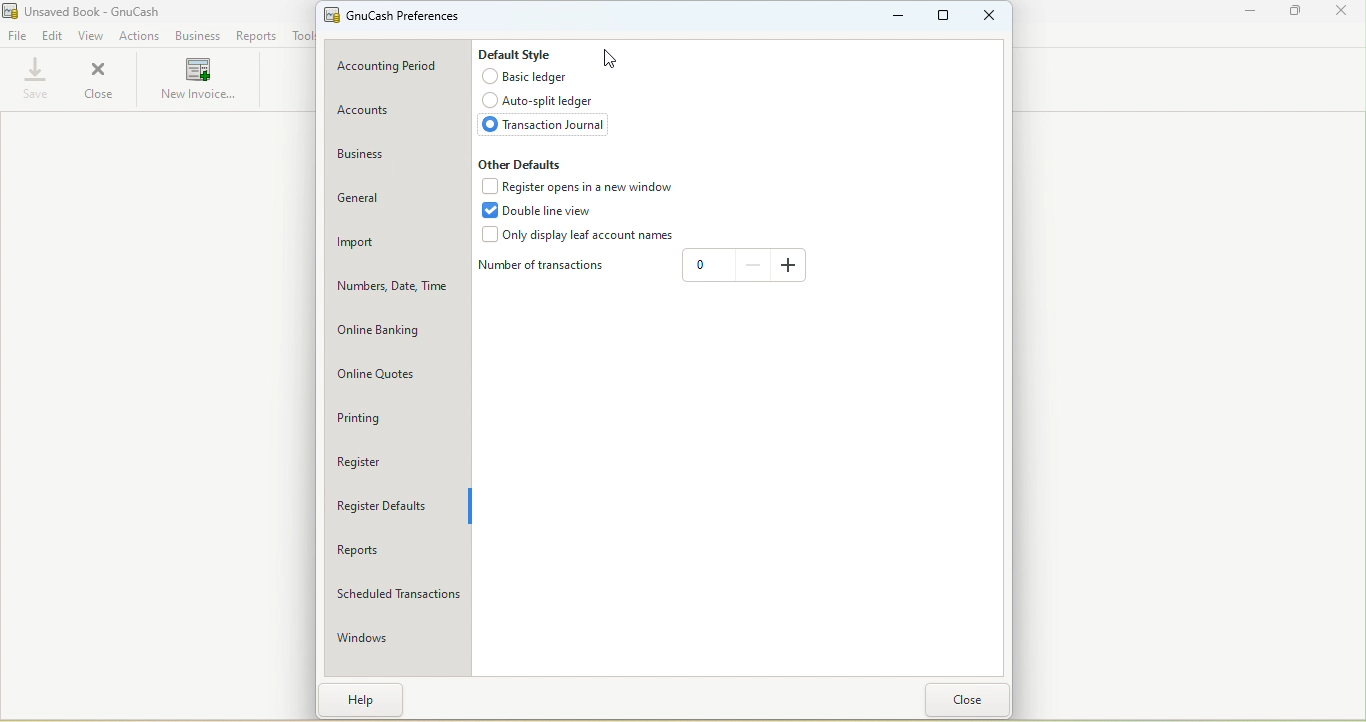 This screenshot has height=722, width=1366. I want to click on Actions, so click(141, 37).